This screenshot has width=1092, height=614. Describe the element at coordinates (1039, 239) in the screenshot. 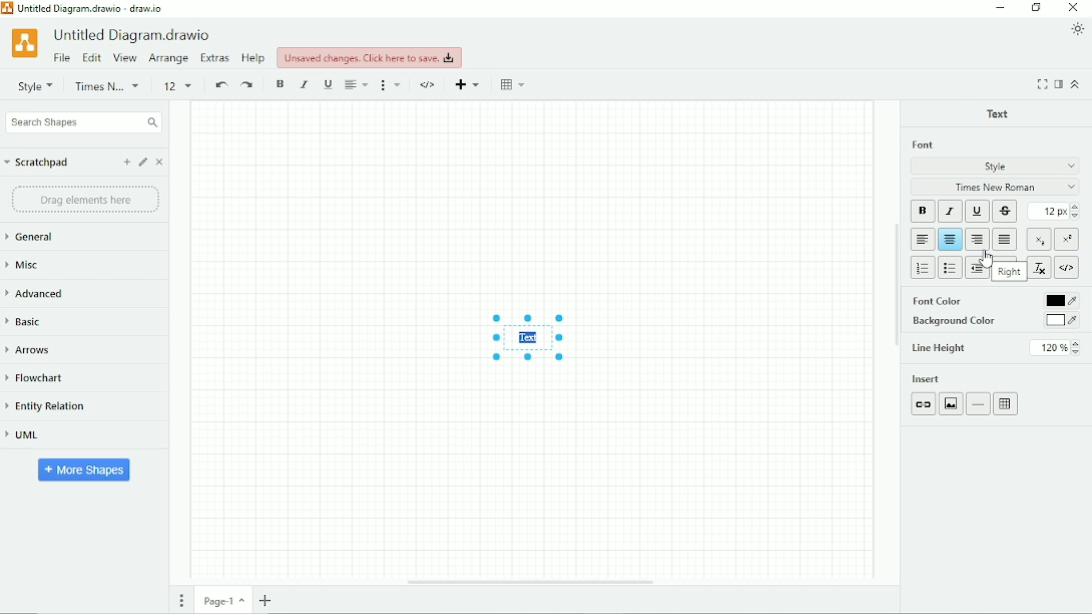

I see `Subscript` at that location.